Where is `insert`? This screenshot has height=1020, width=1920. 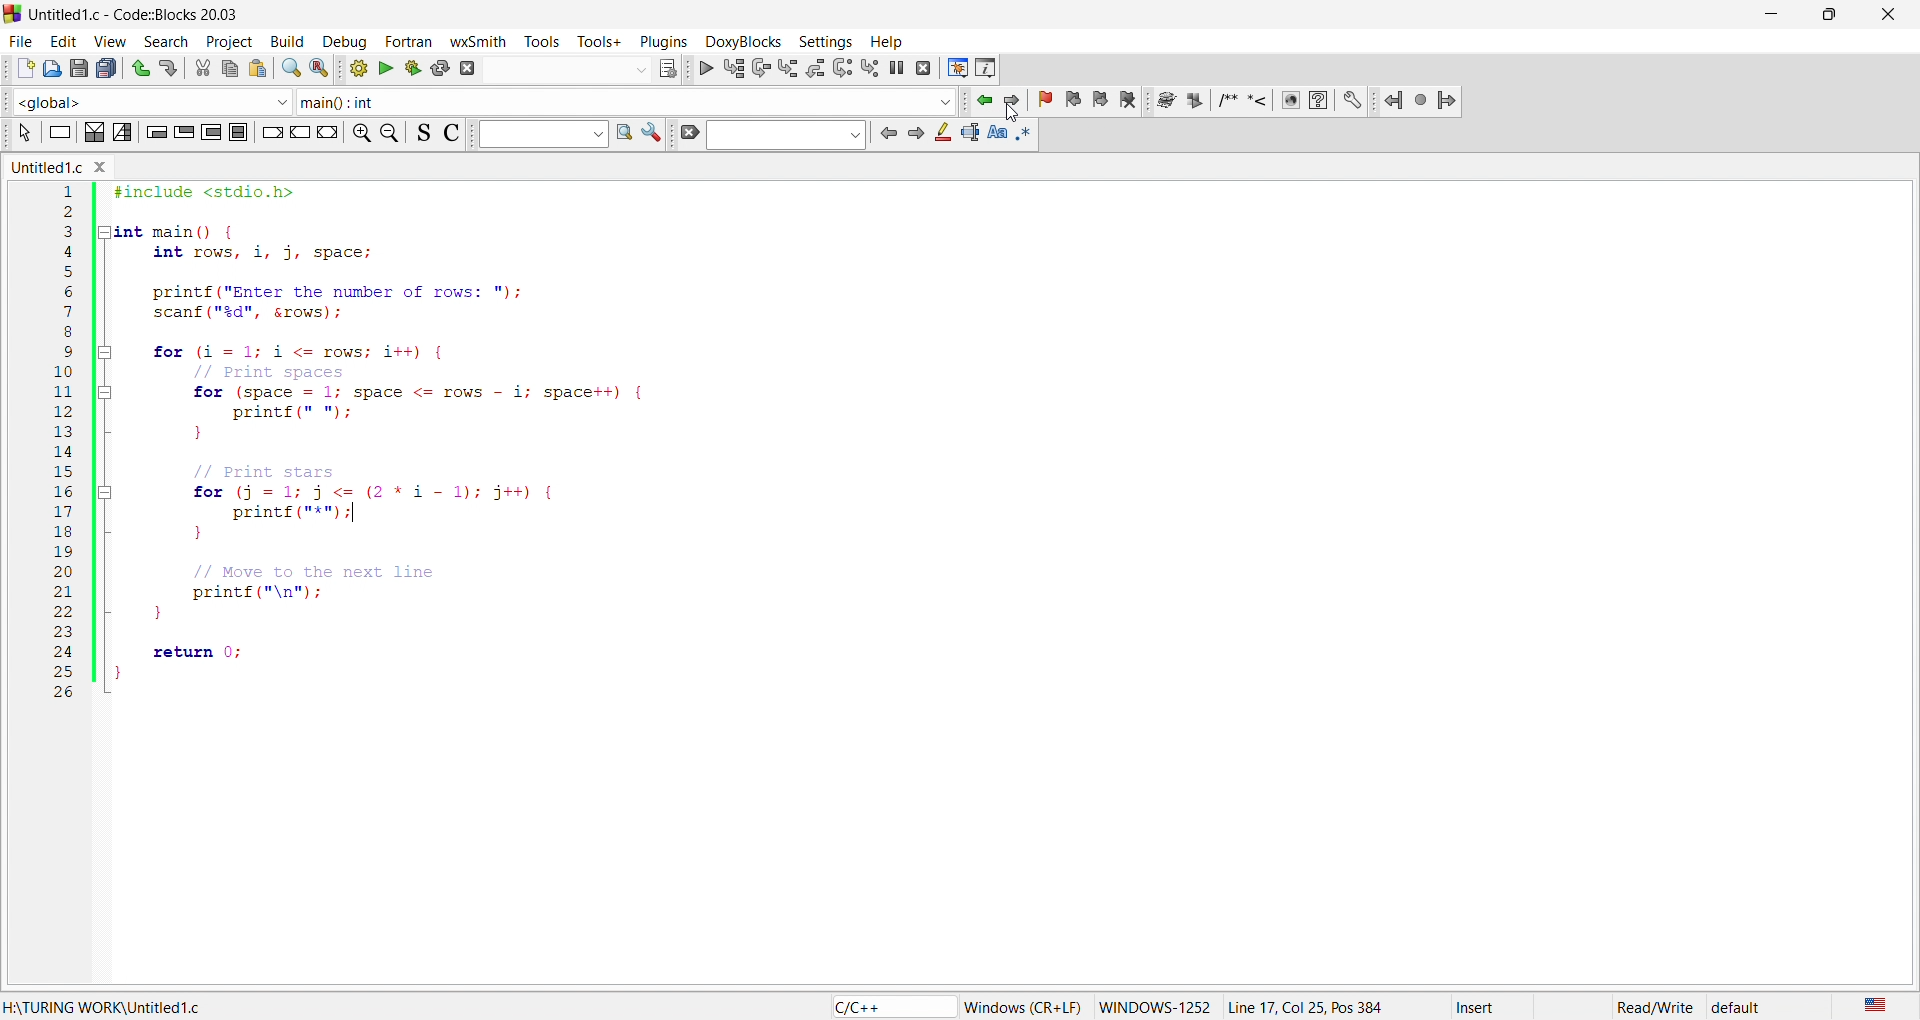 insert is located at coordinates (1479, 1001).